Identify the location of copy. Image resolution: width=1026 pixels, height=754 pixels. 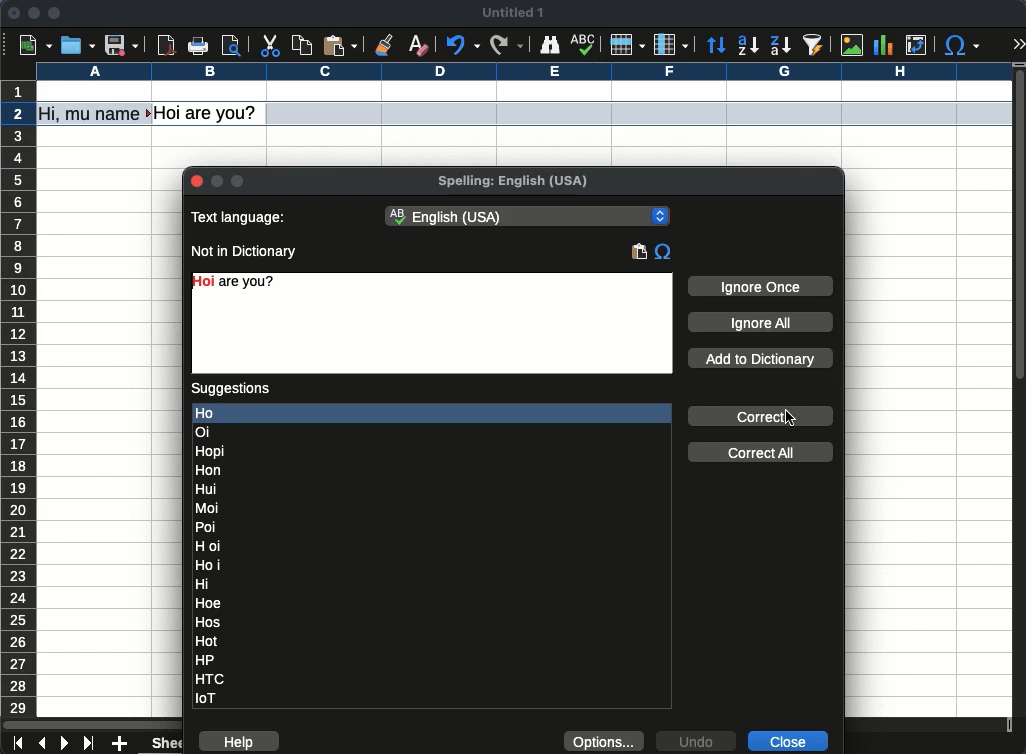
(302, 46).